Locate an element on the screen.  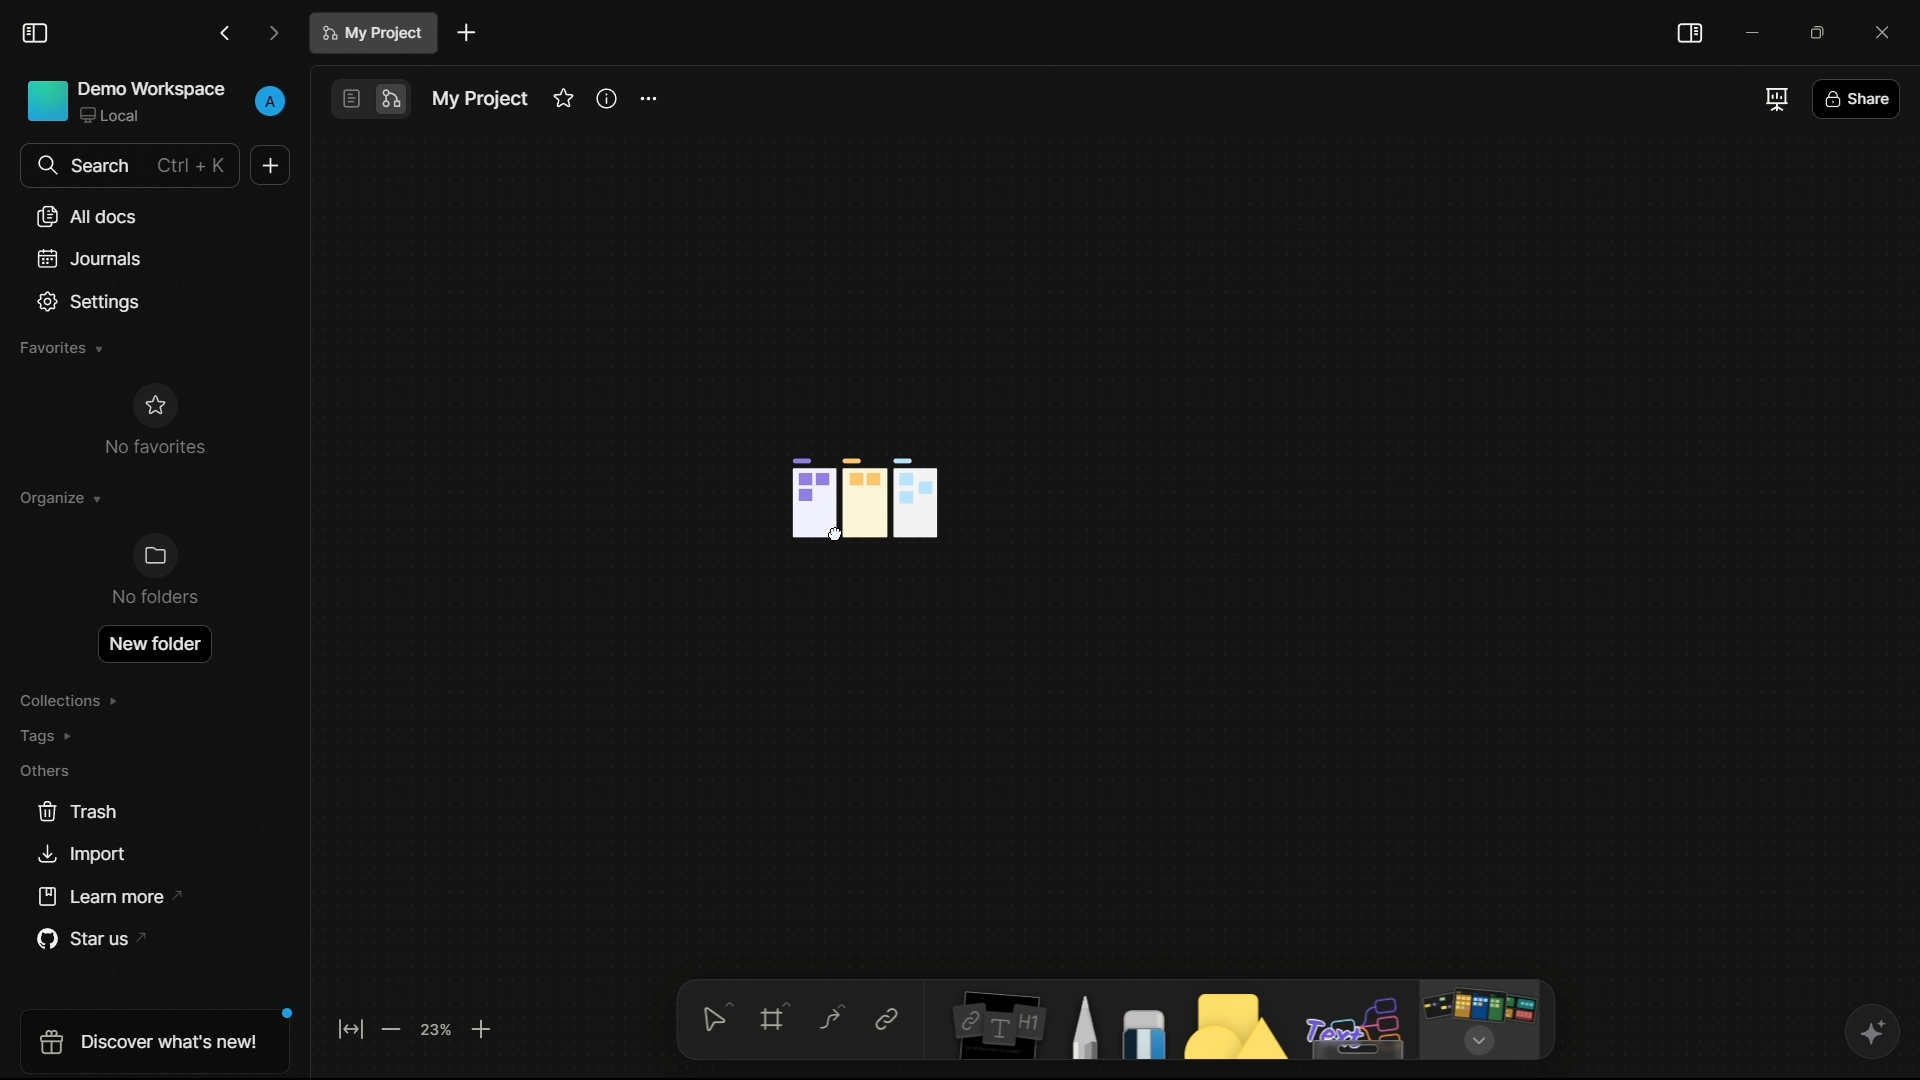
notes is located at coordinates (998, 1024).